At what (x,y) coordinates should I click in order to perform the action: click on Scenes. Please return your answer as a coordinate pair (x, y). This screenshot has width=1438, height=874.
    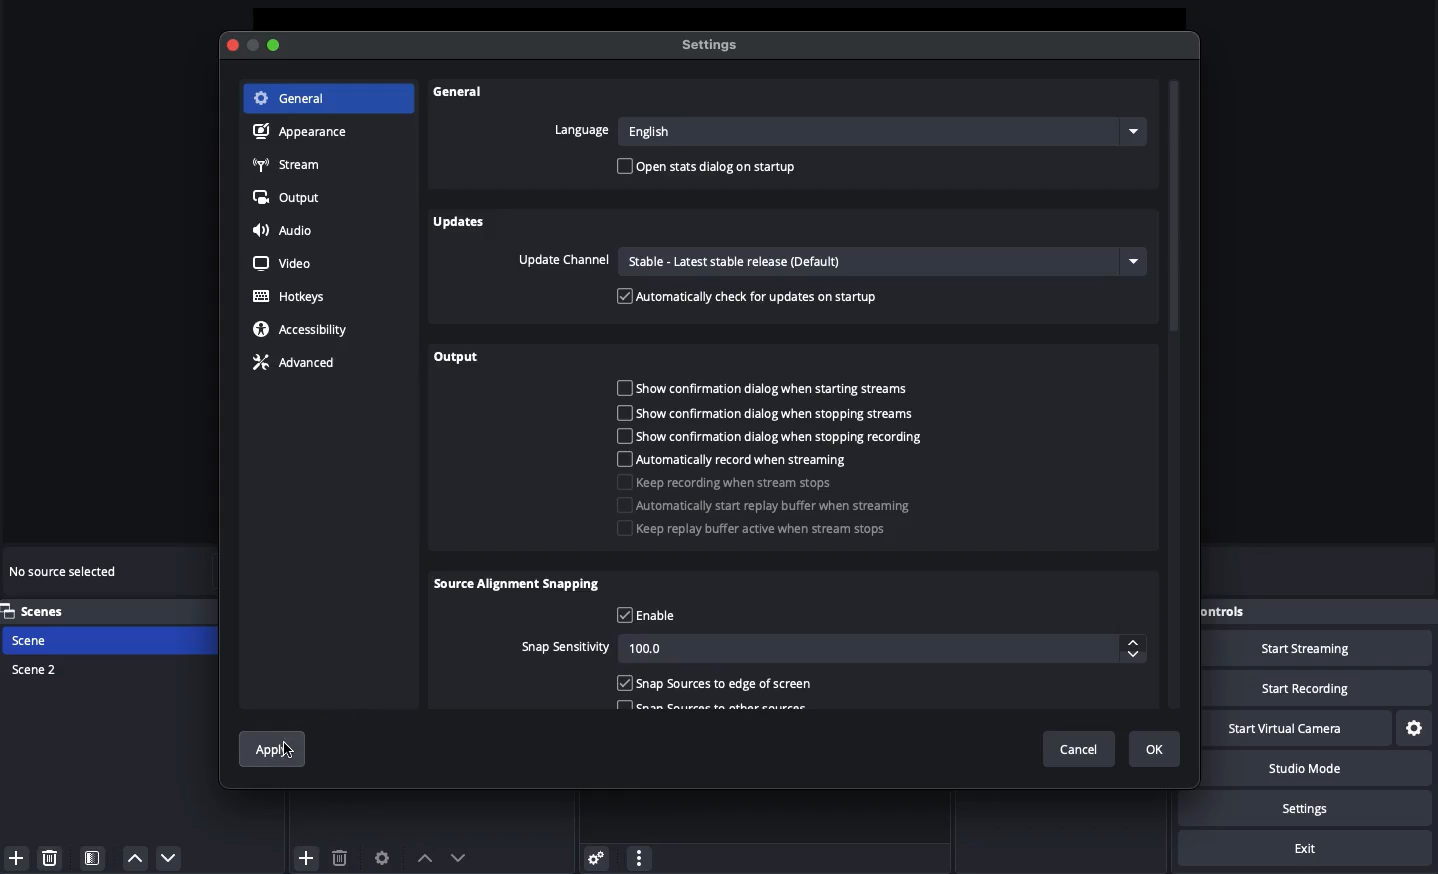
    Looking at the image, I should click on (45, 611).